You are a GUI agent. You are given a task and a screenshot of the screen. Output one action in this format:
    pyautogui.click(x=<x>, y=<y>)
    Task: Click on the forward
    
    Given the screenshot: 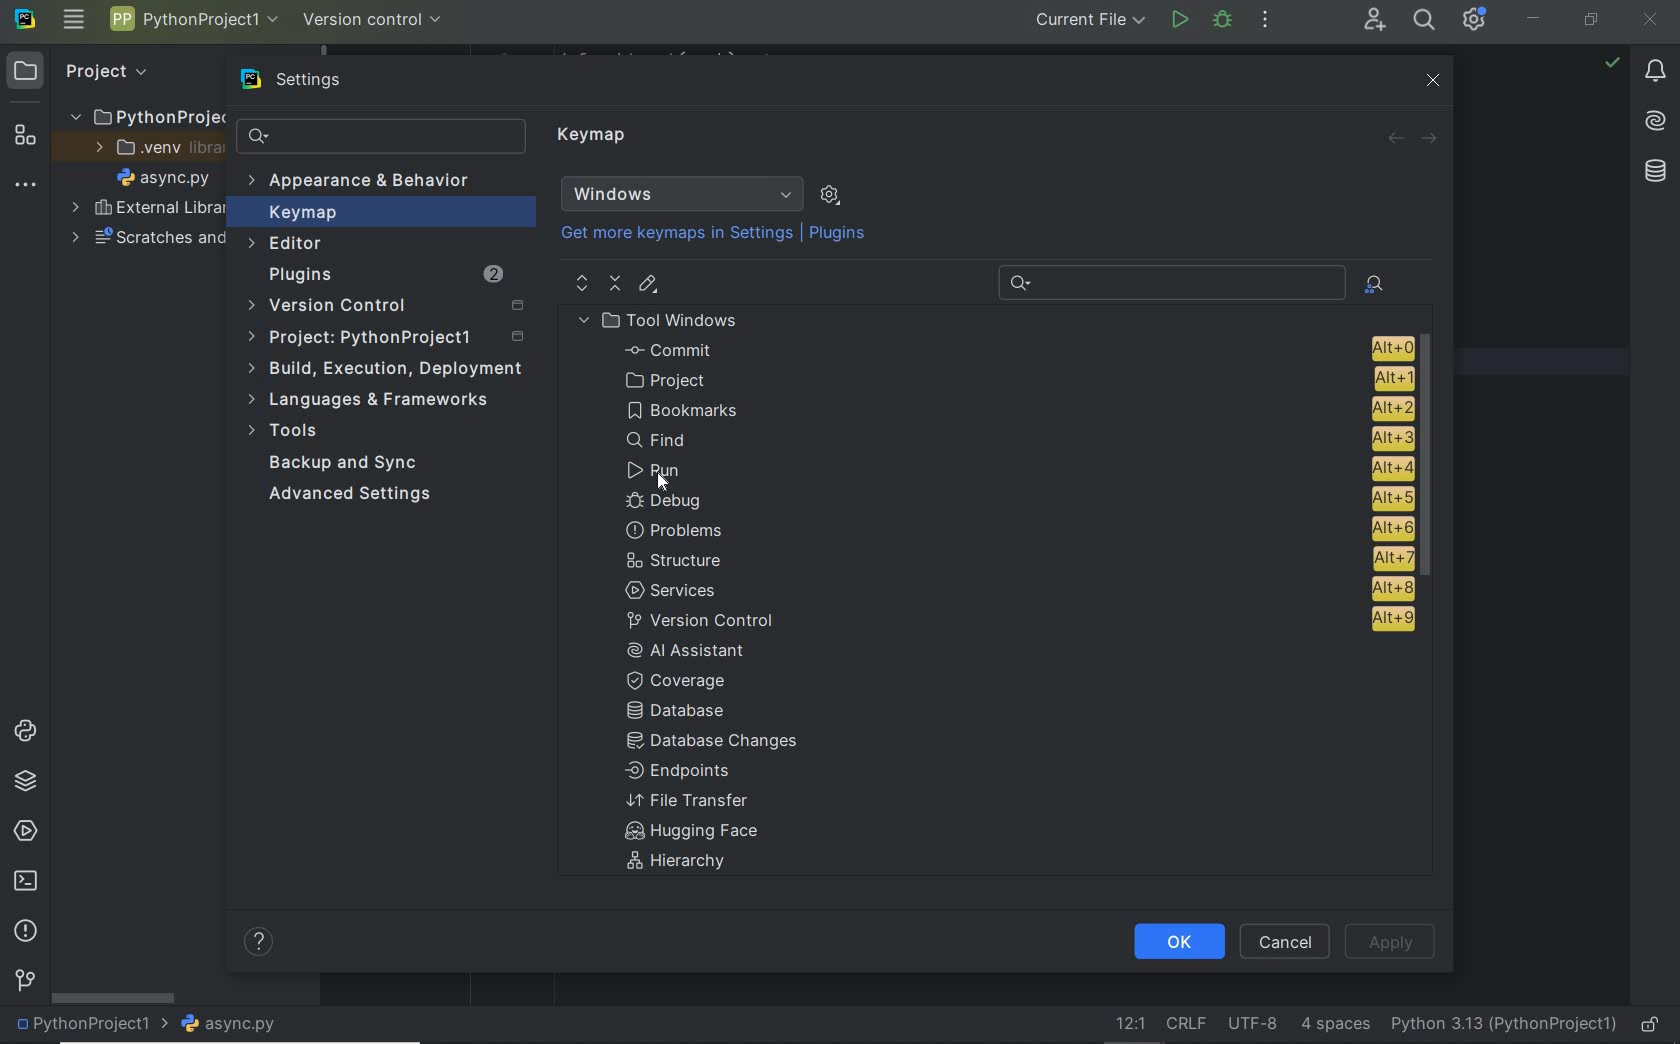 What is the action you would take?
    pyautogui.click(x=1431, y=137)
    